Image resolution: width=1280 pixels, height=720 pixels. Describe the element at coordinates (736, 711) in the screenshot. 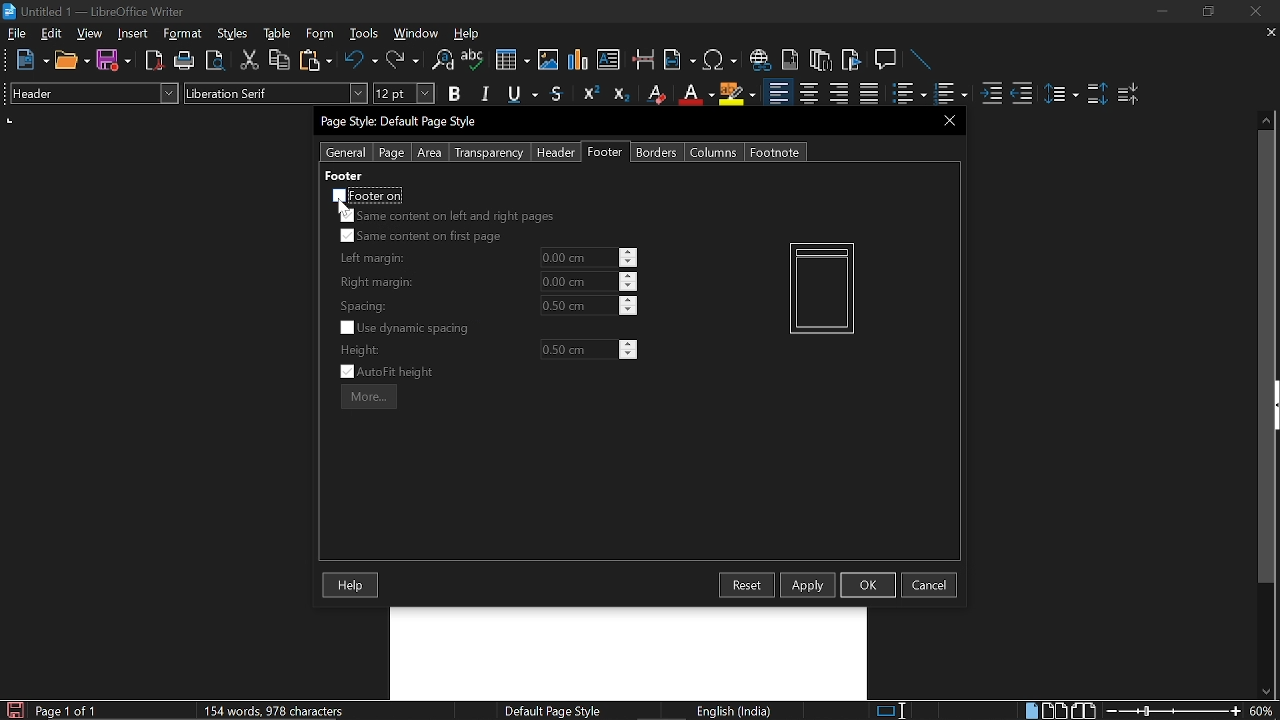

I see ` language` at that location.